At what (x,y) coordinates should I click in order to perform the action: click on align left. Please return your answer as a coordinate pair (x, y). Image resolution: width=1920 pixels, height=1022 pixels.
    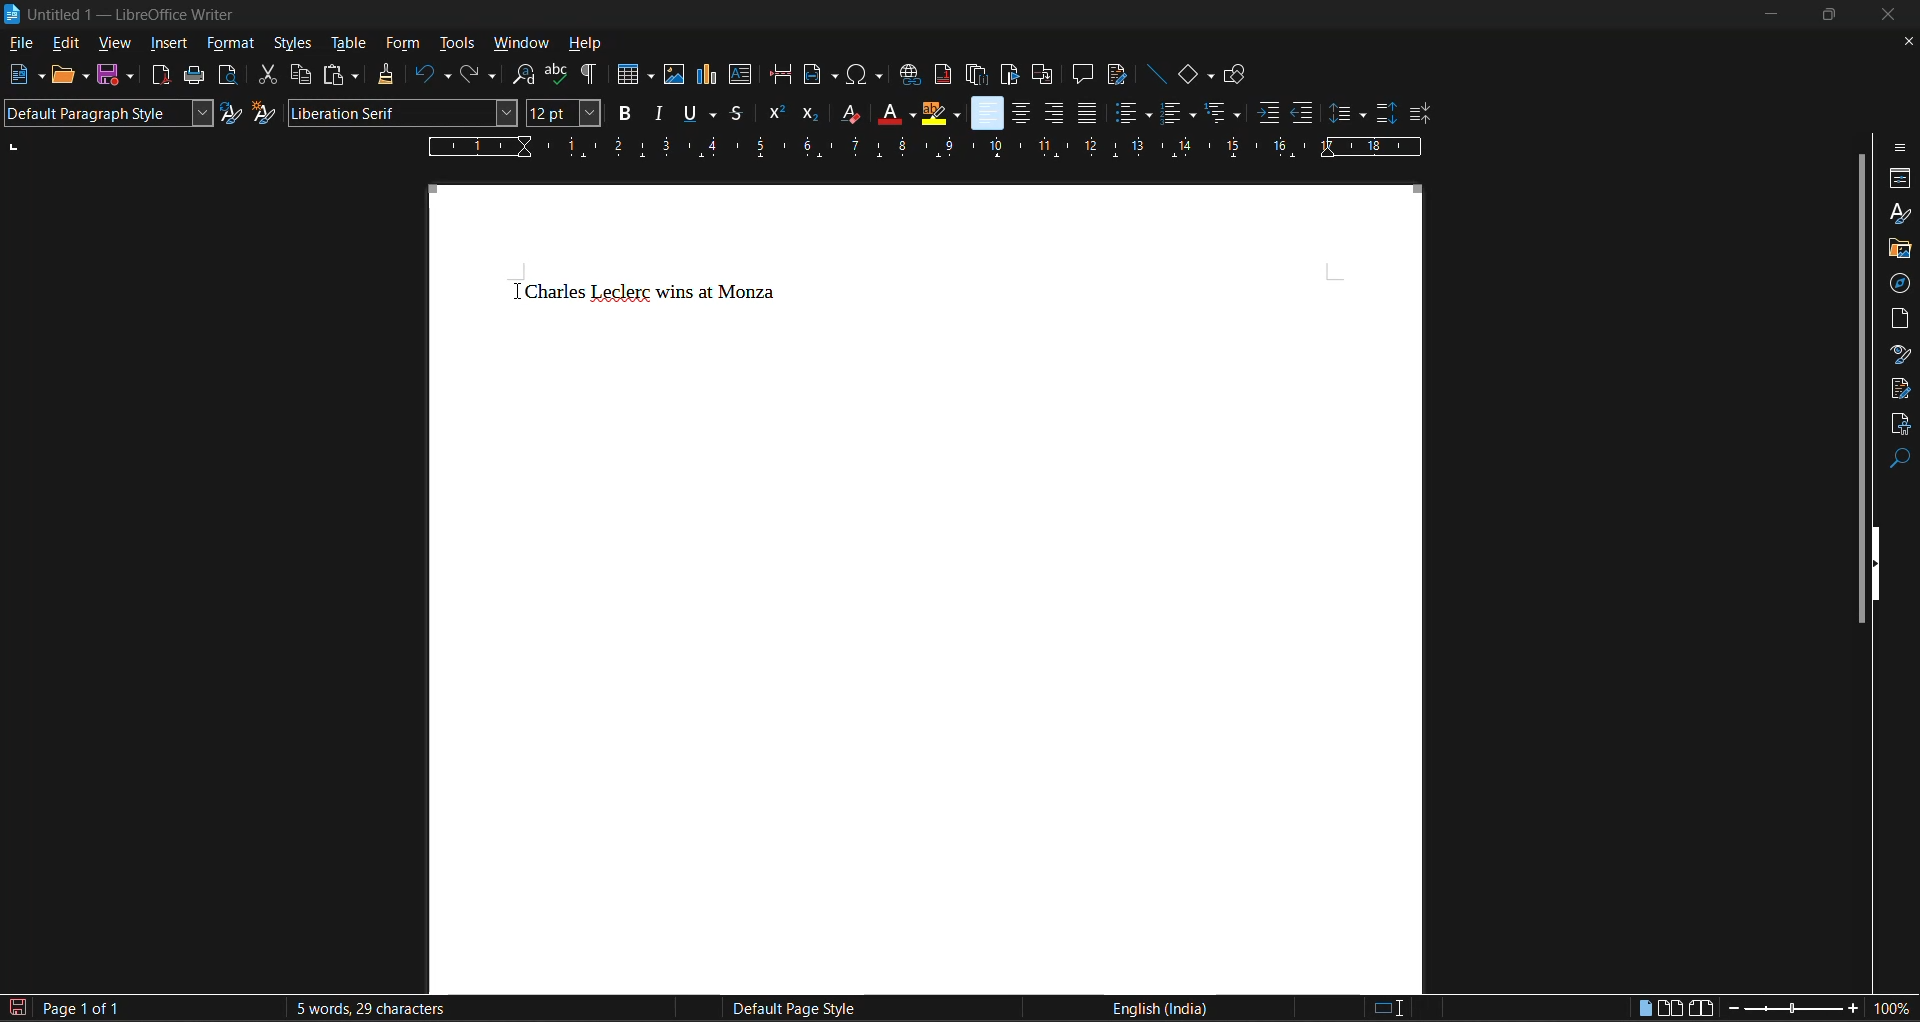
    Looking at the image, I should click on (986, 112).